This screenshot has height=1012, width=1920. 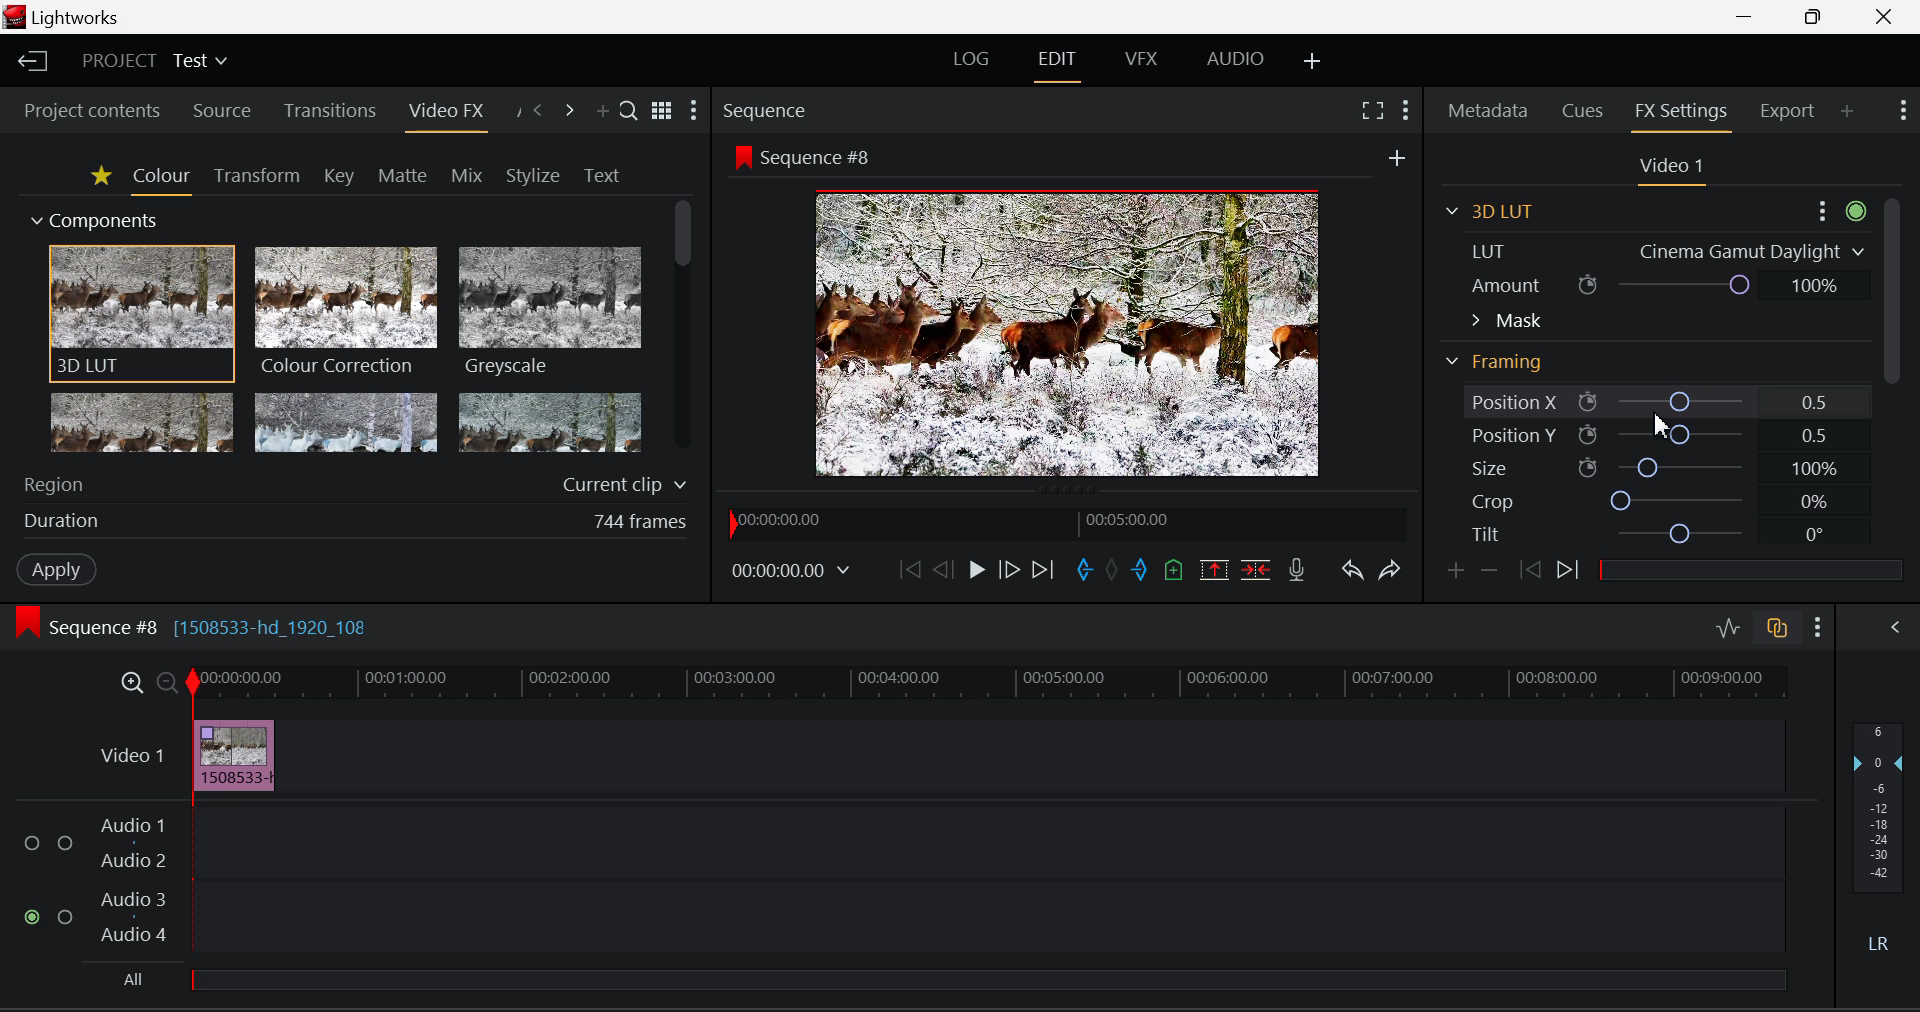 What do you see at coordinates (1679, 116) in the screenshot?
I see `FX Settings` at bounding box center [1679, 116].